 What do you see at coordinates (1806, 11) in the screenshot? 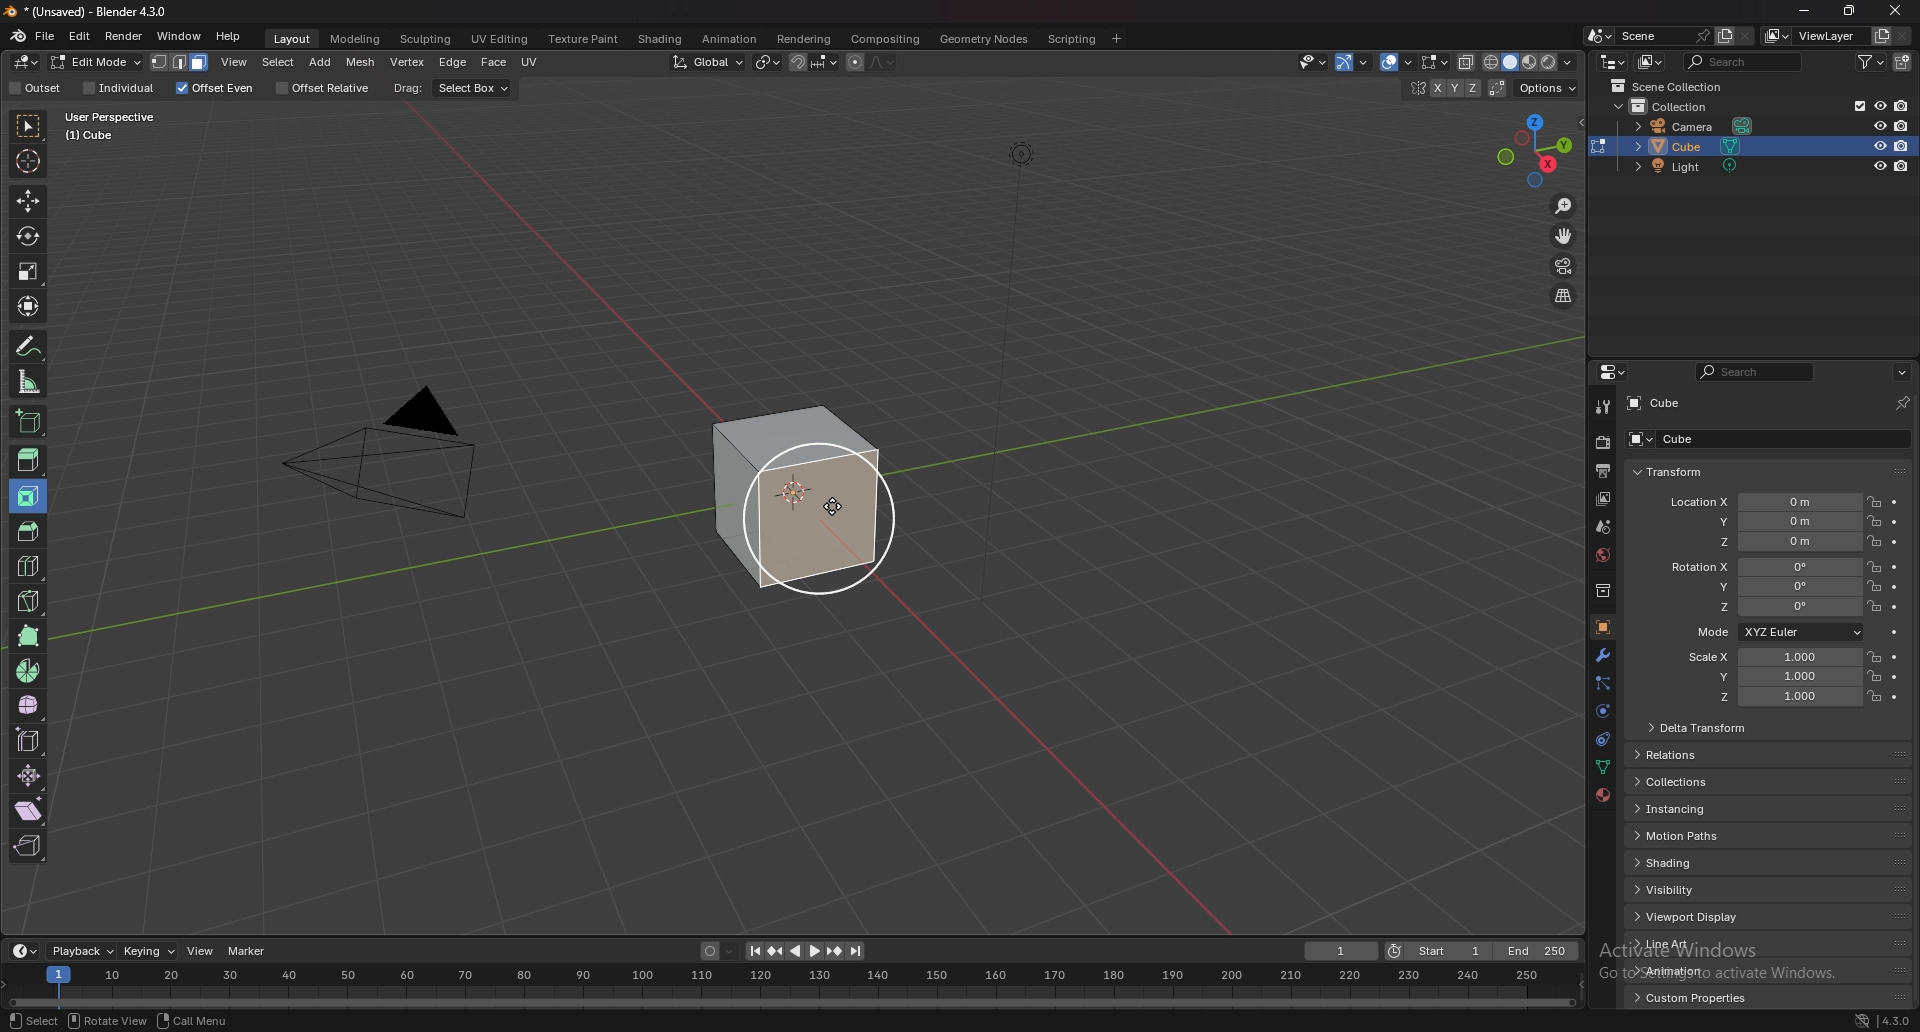
I see `minimize` at bounding box center [1806, 11].